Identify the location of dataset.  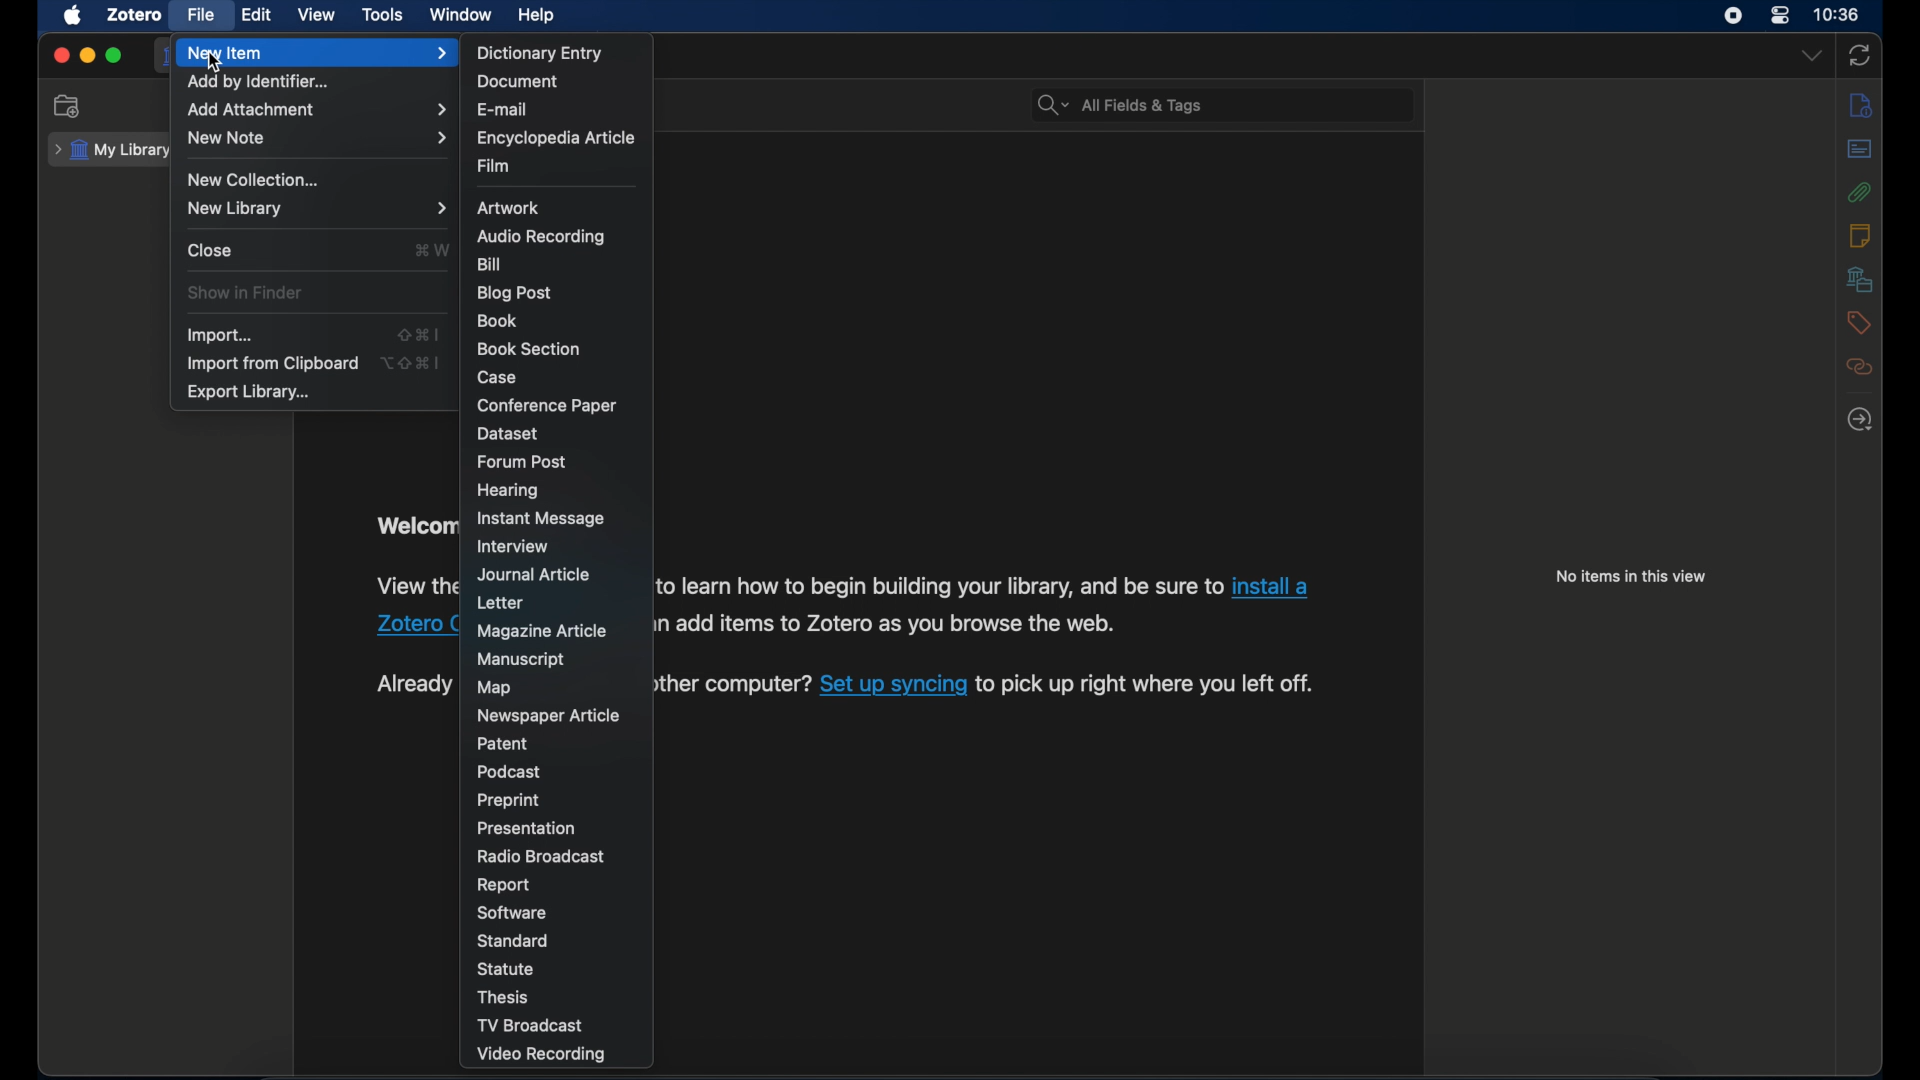
(508, 433).